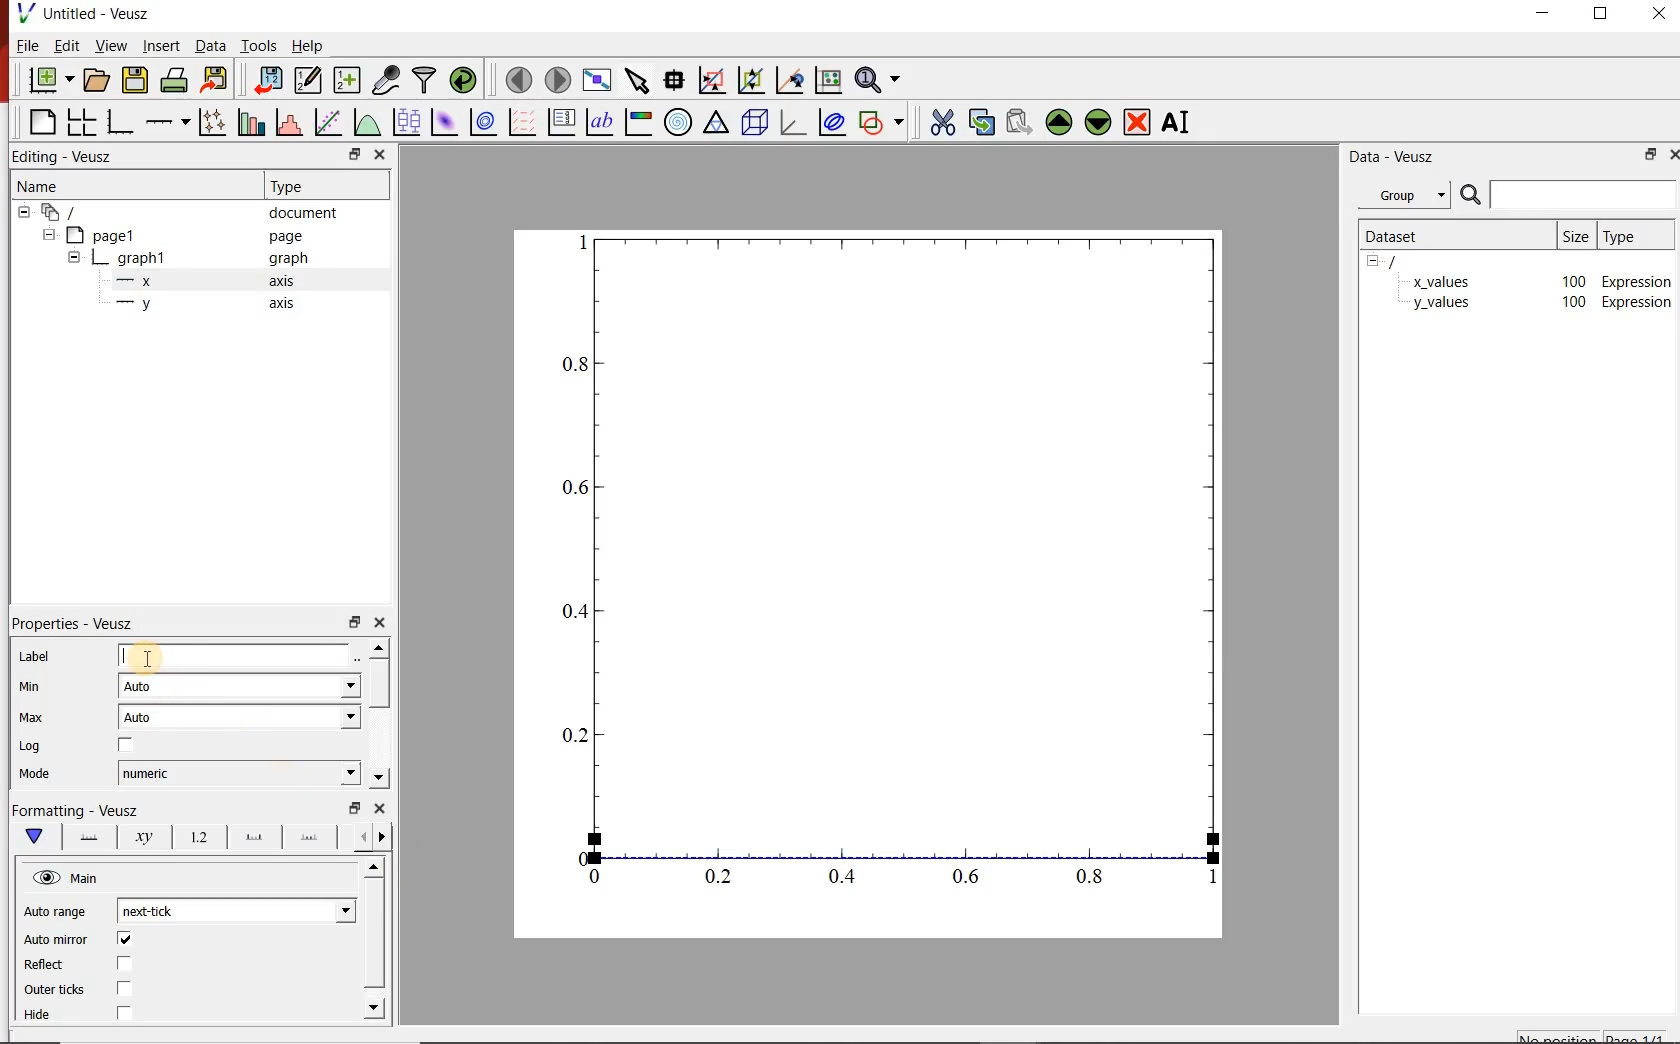 The height and width of the screenshot is (1044, 1680). I want to click on edit , so click(69, 45).